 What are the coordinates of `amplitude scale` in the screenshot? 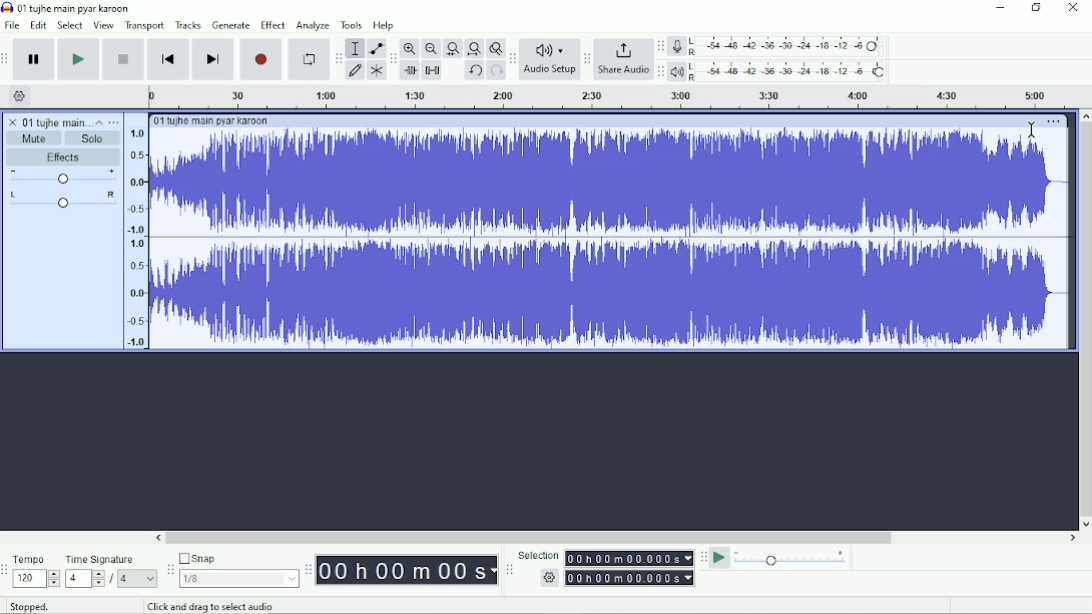 It's located at (136, 239).